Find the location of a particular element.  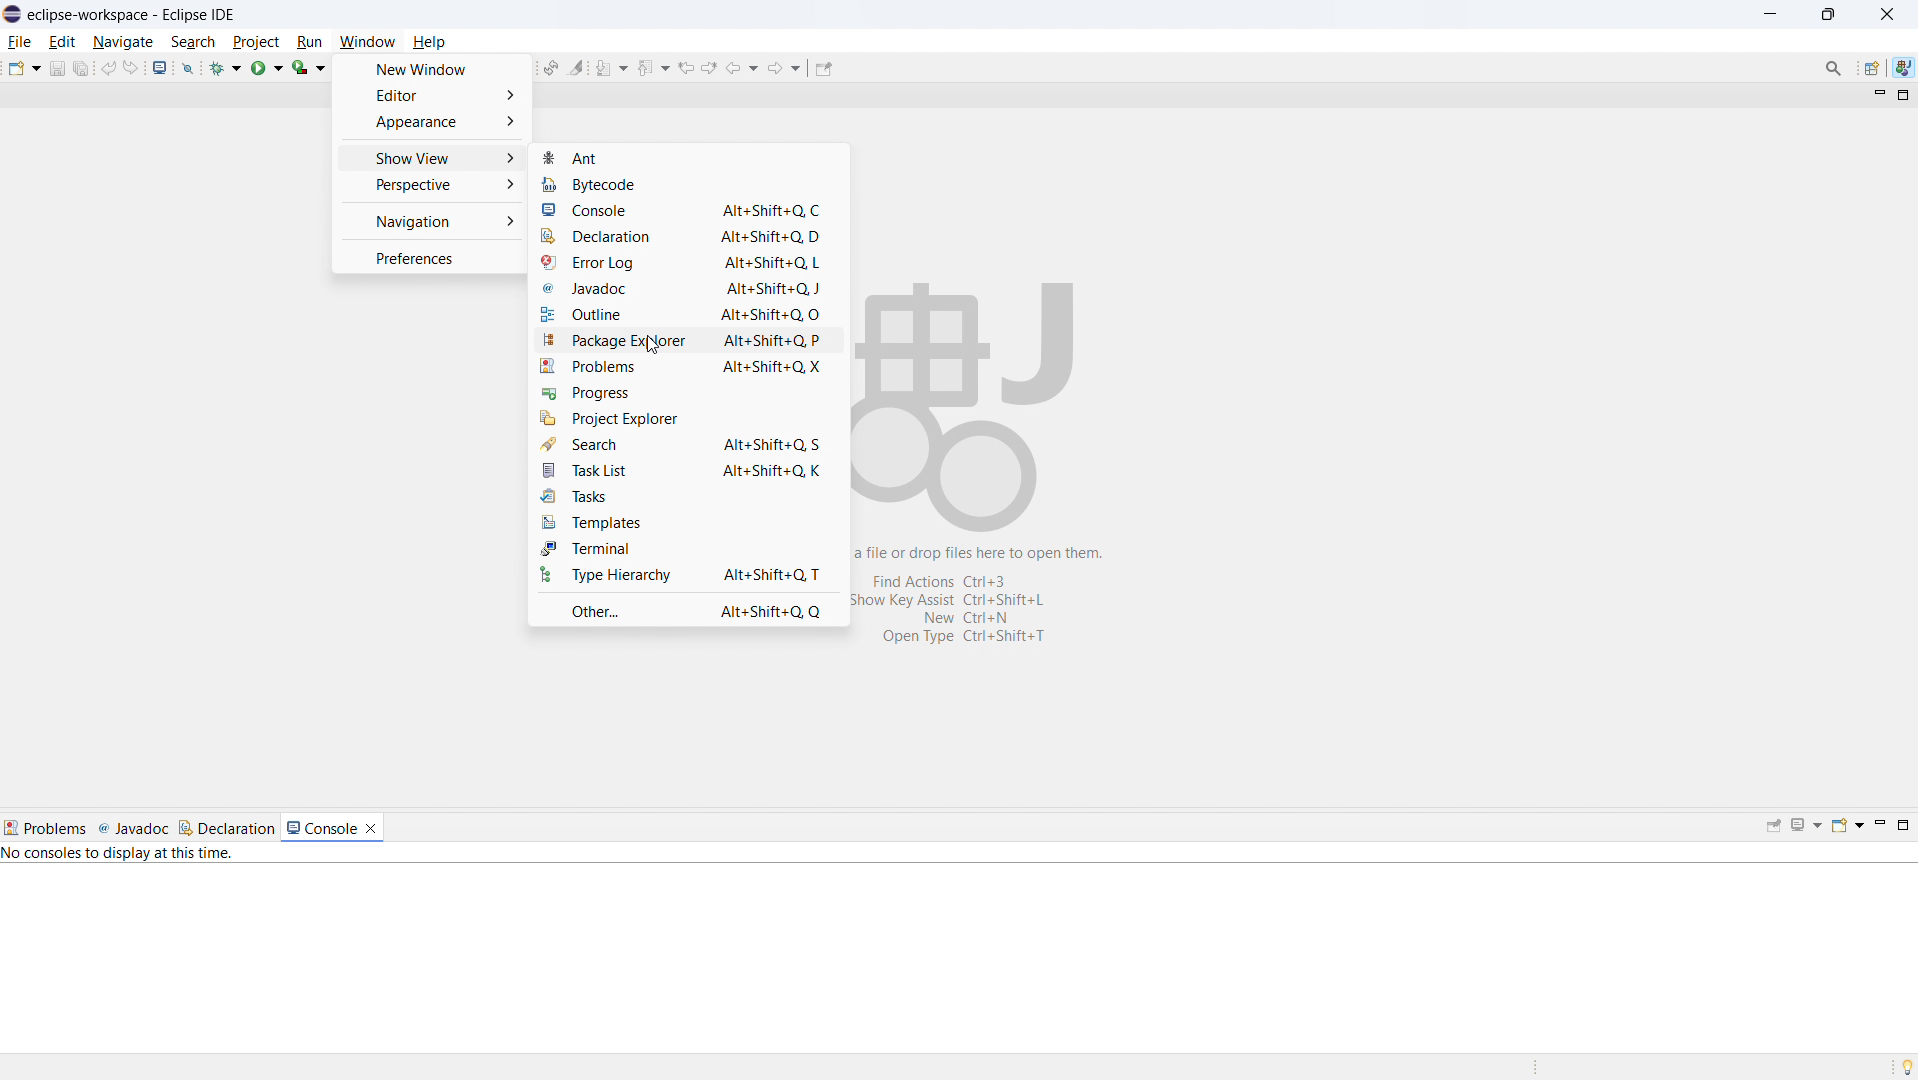

toggle ant editor auto reconcile is located at coordinates (551, 67).